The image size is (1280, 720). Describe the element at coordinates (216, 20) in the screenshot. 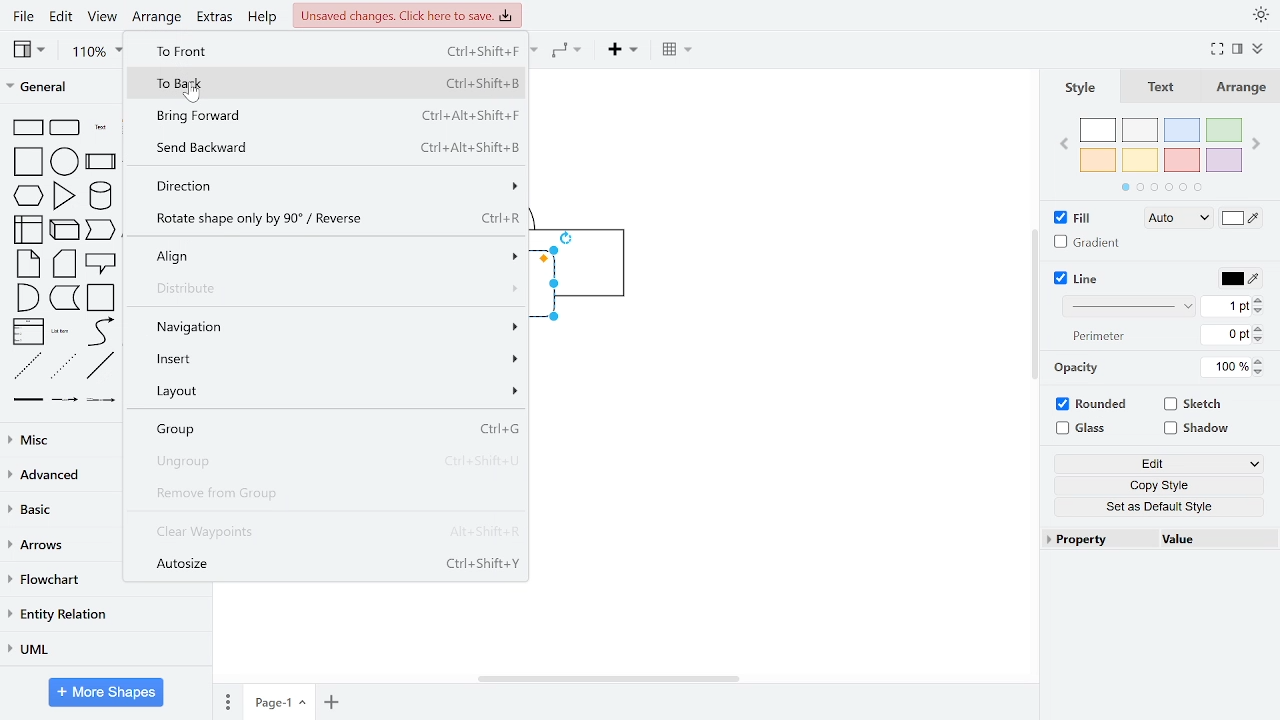

I see `extras` at that location.